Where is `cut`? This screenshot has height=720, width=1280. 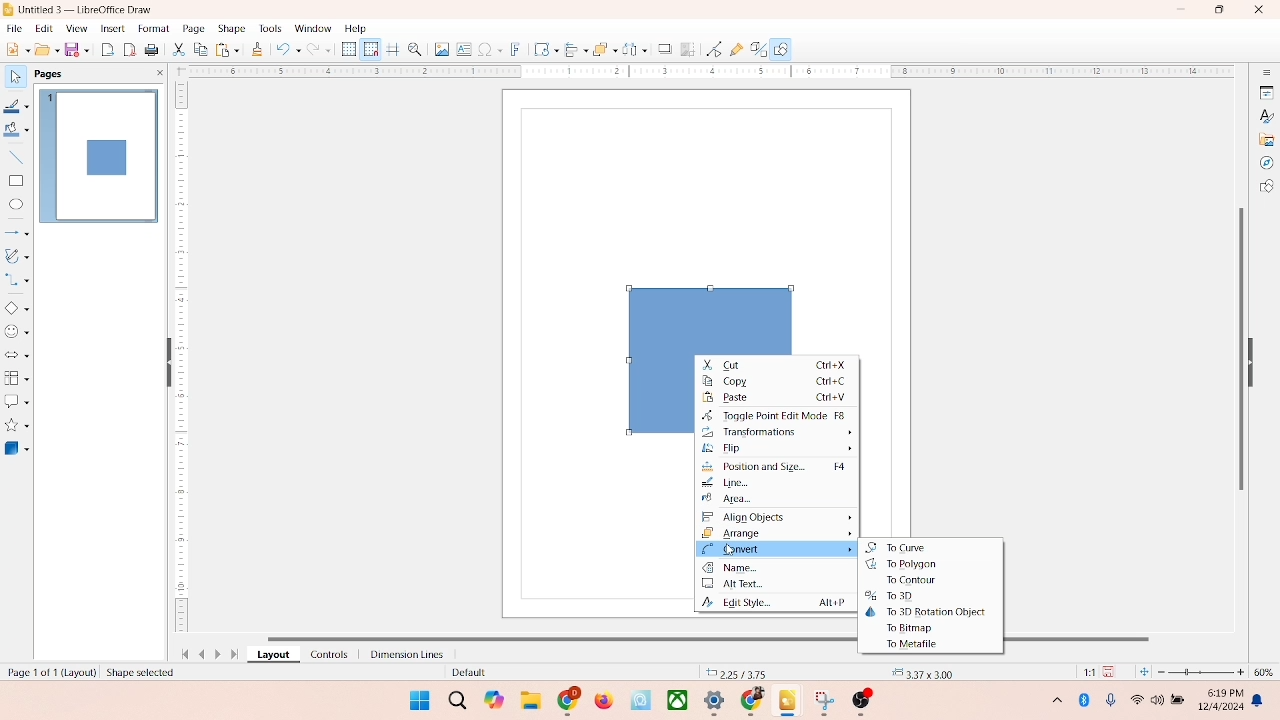
cut is located at coordinates (179, 51).